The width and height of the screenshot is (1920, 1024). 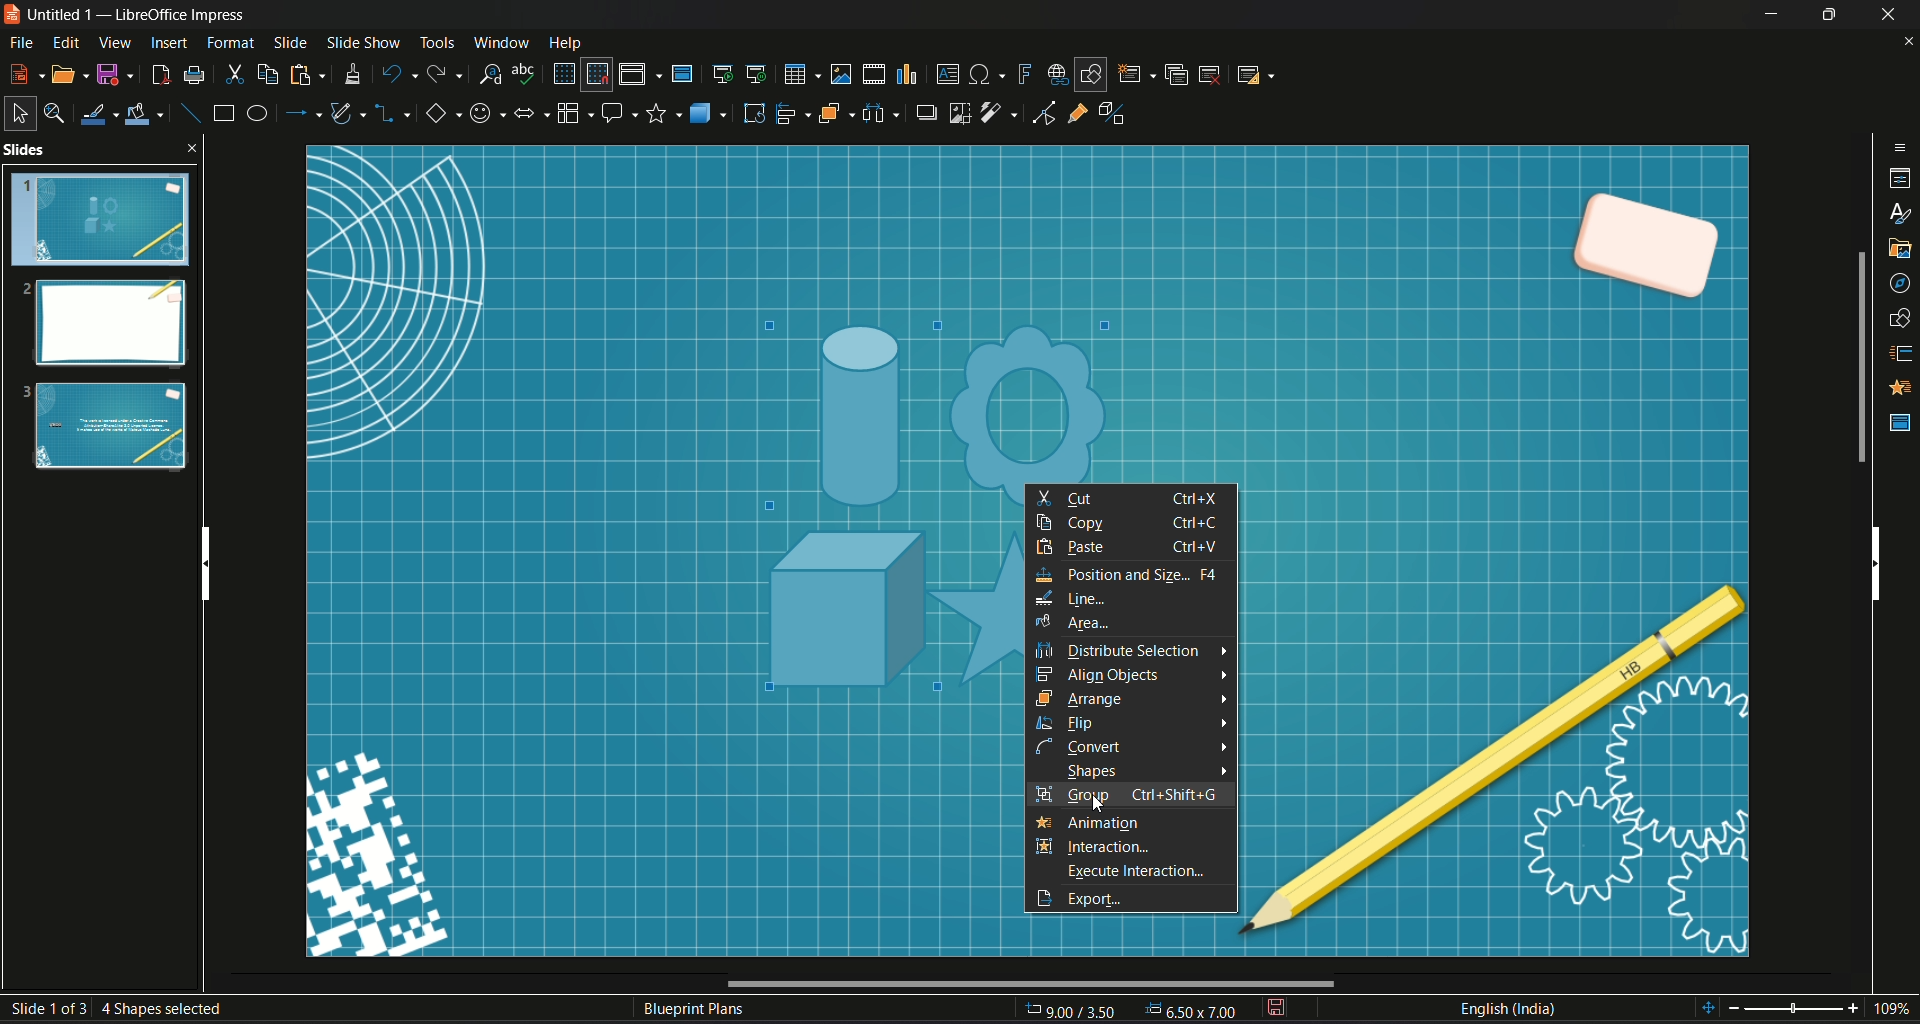 What do you see at coordinates (488, 73) in the screenshot?
I see `find and replace` at bounding box center [488, 73].